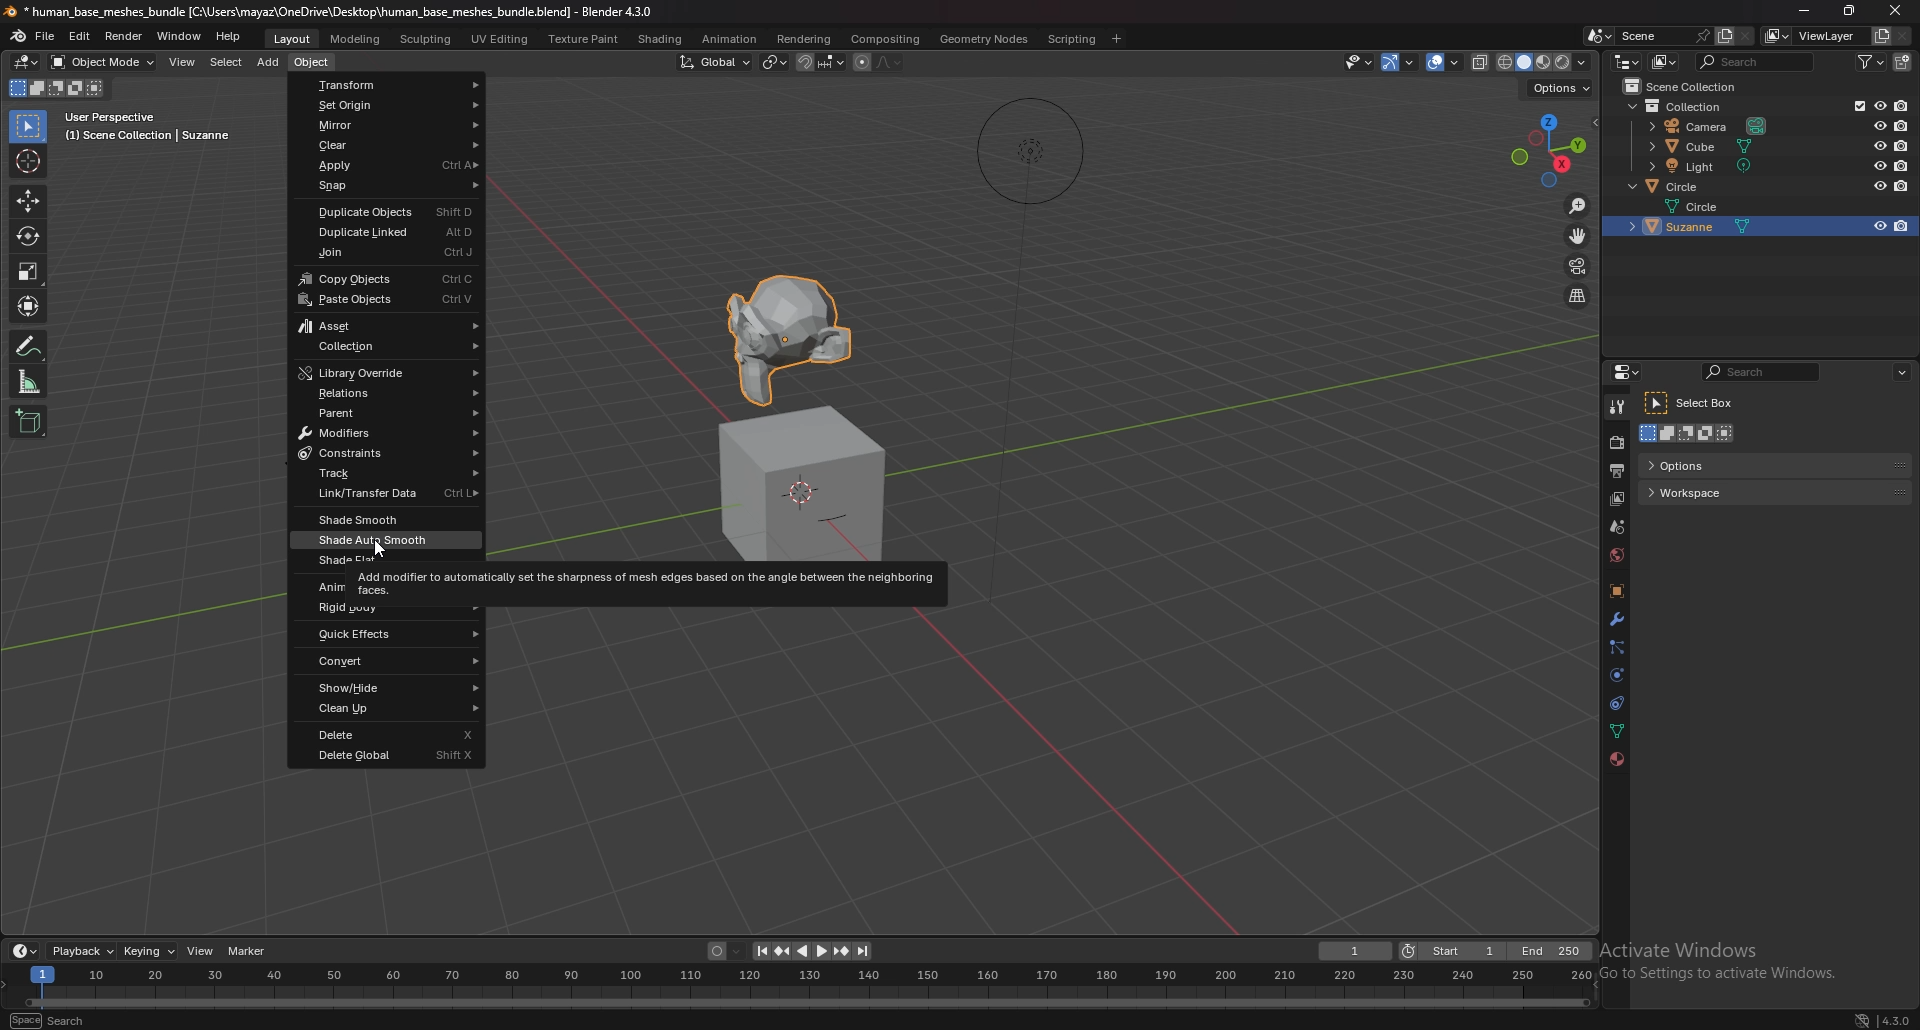 The image size is (1920, 1030). What do you see at coordinates (383, 756) in the screenshot?
I see `delete global` at bounding box center [383, 756].